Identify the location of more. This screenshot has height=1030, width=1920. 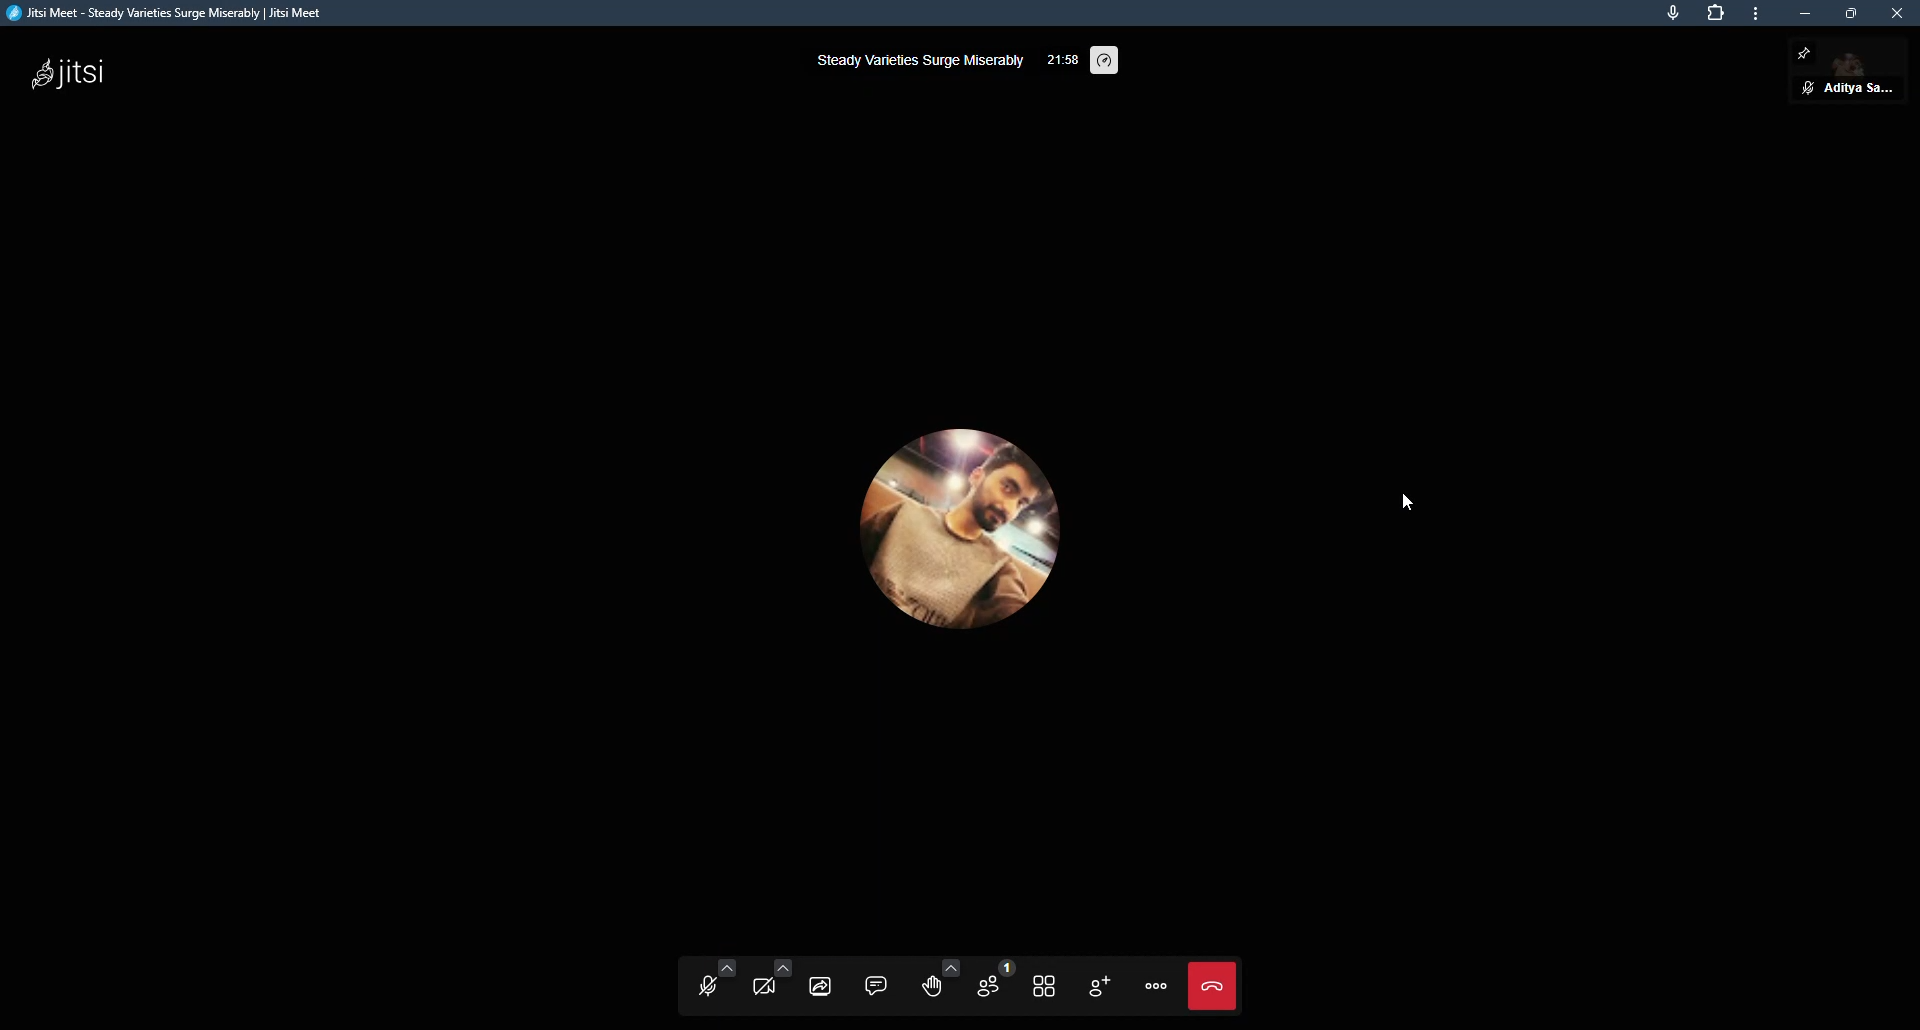
(1755, 17).